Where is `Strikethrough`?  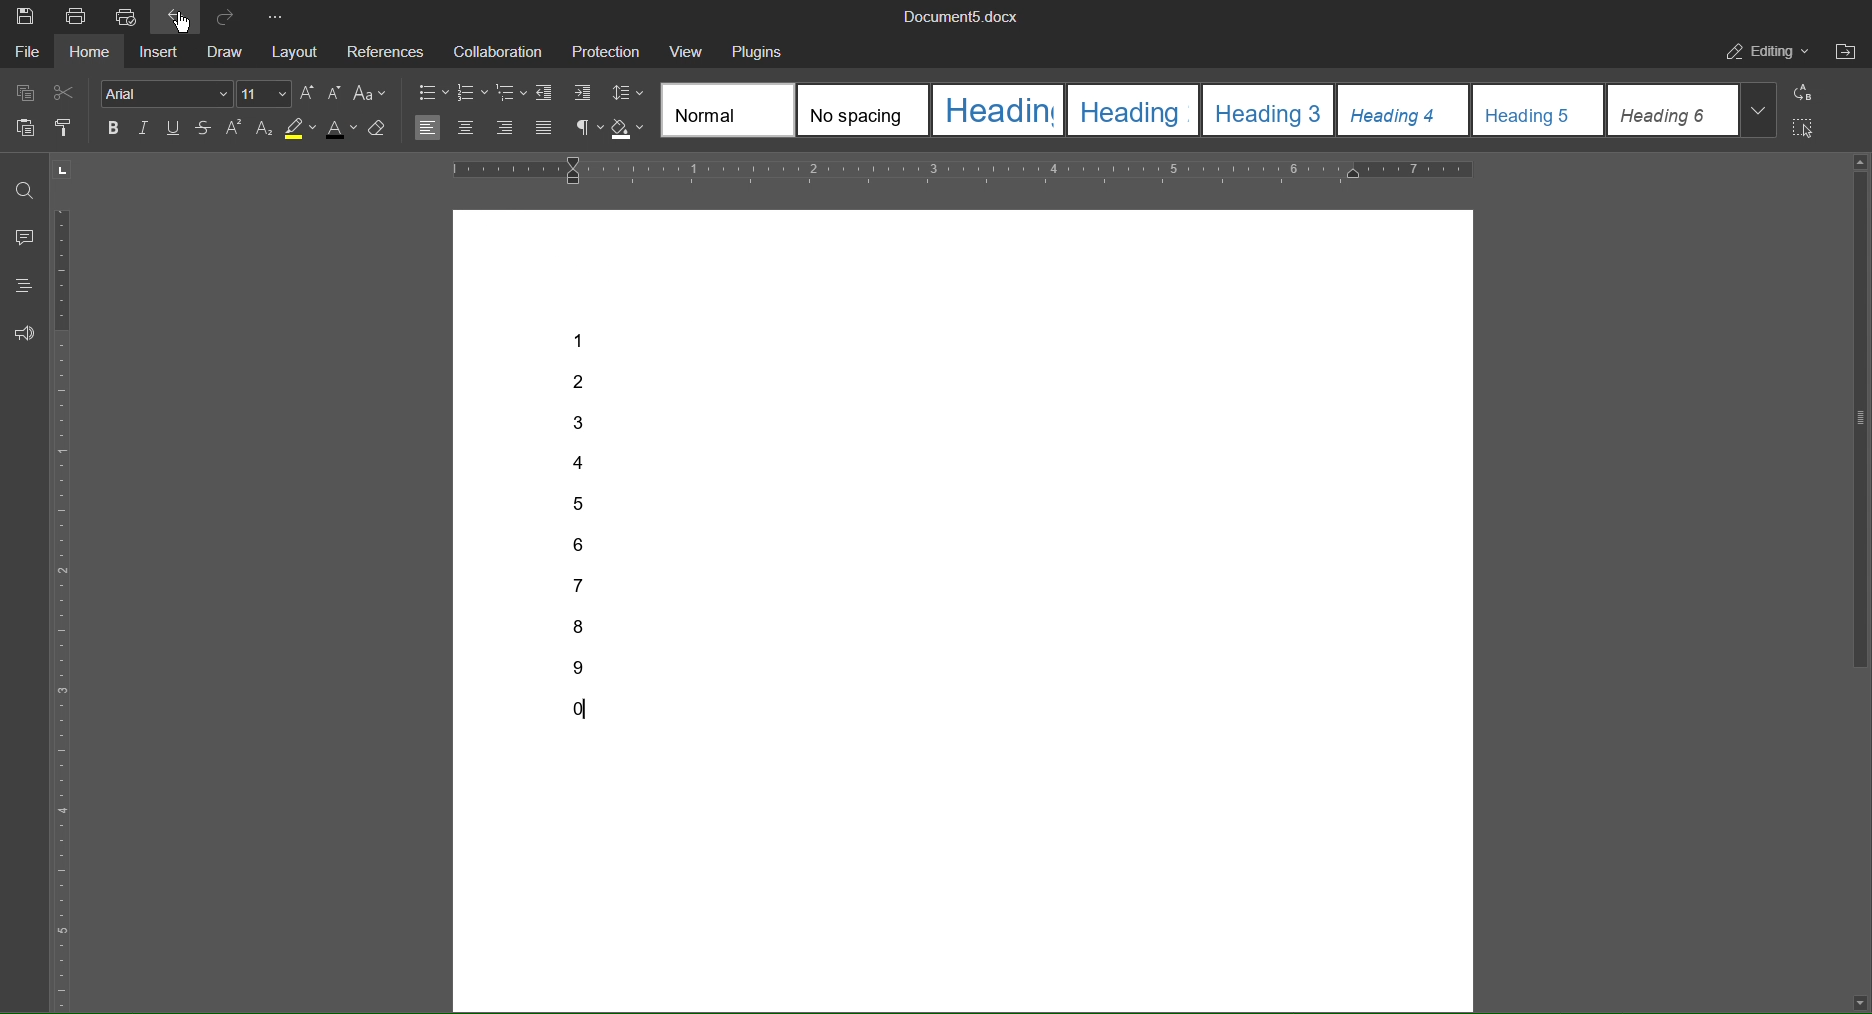 Strikethrough is located at coordinates (204, 129).